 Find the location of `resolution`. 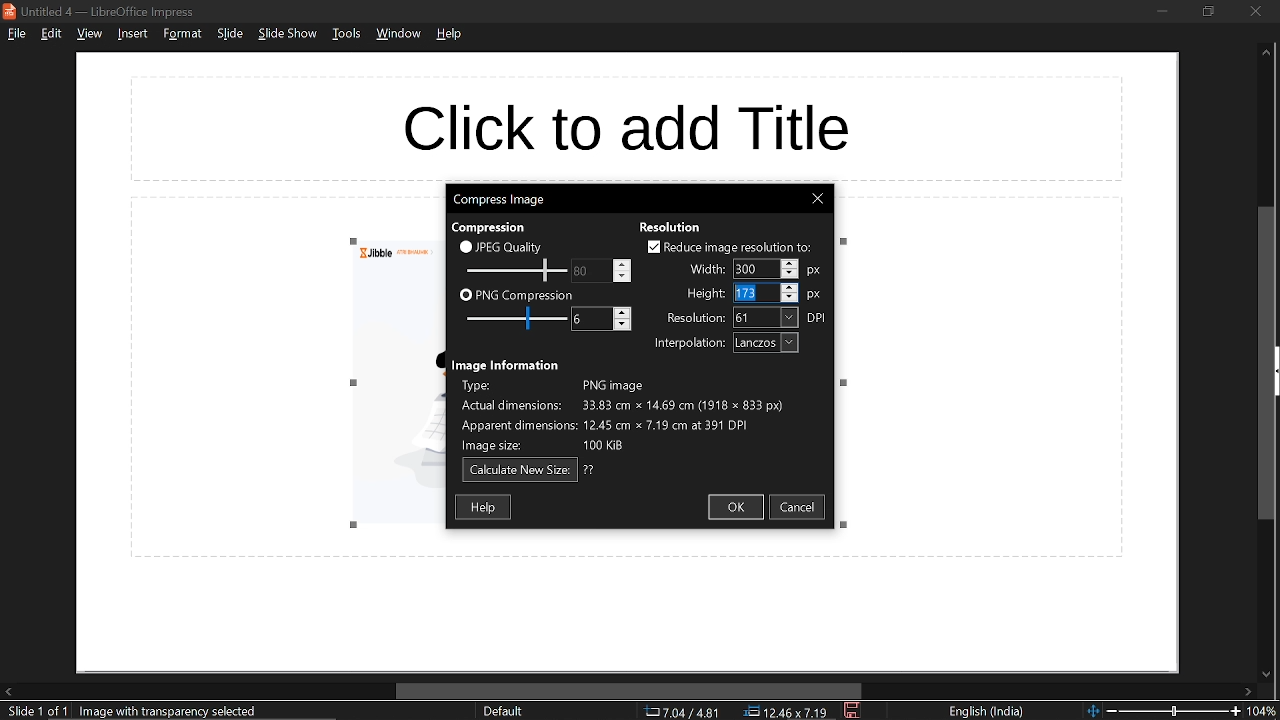

resolution is located at coordinates (766, 318).